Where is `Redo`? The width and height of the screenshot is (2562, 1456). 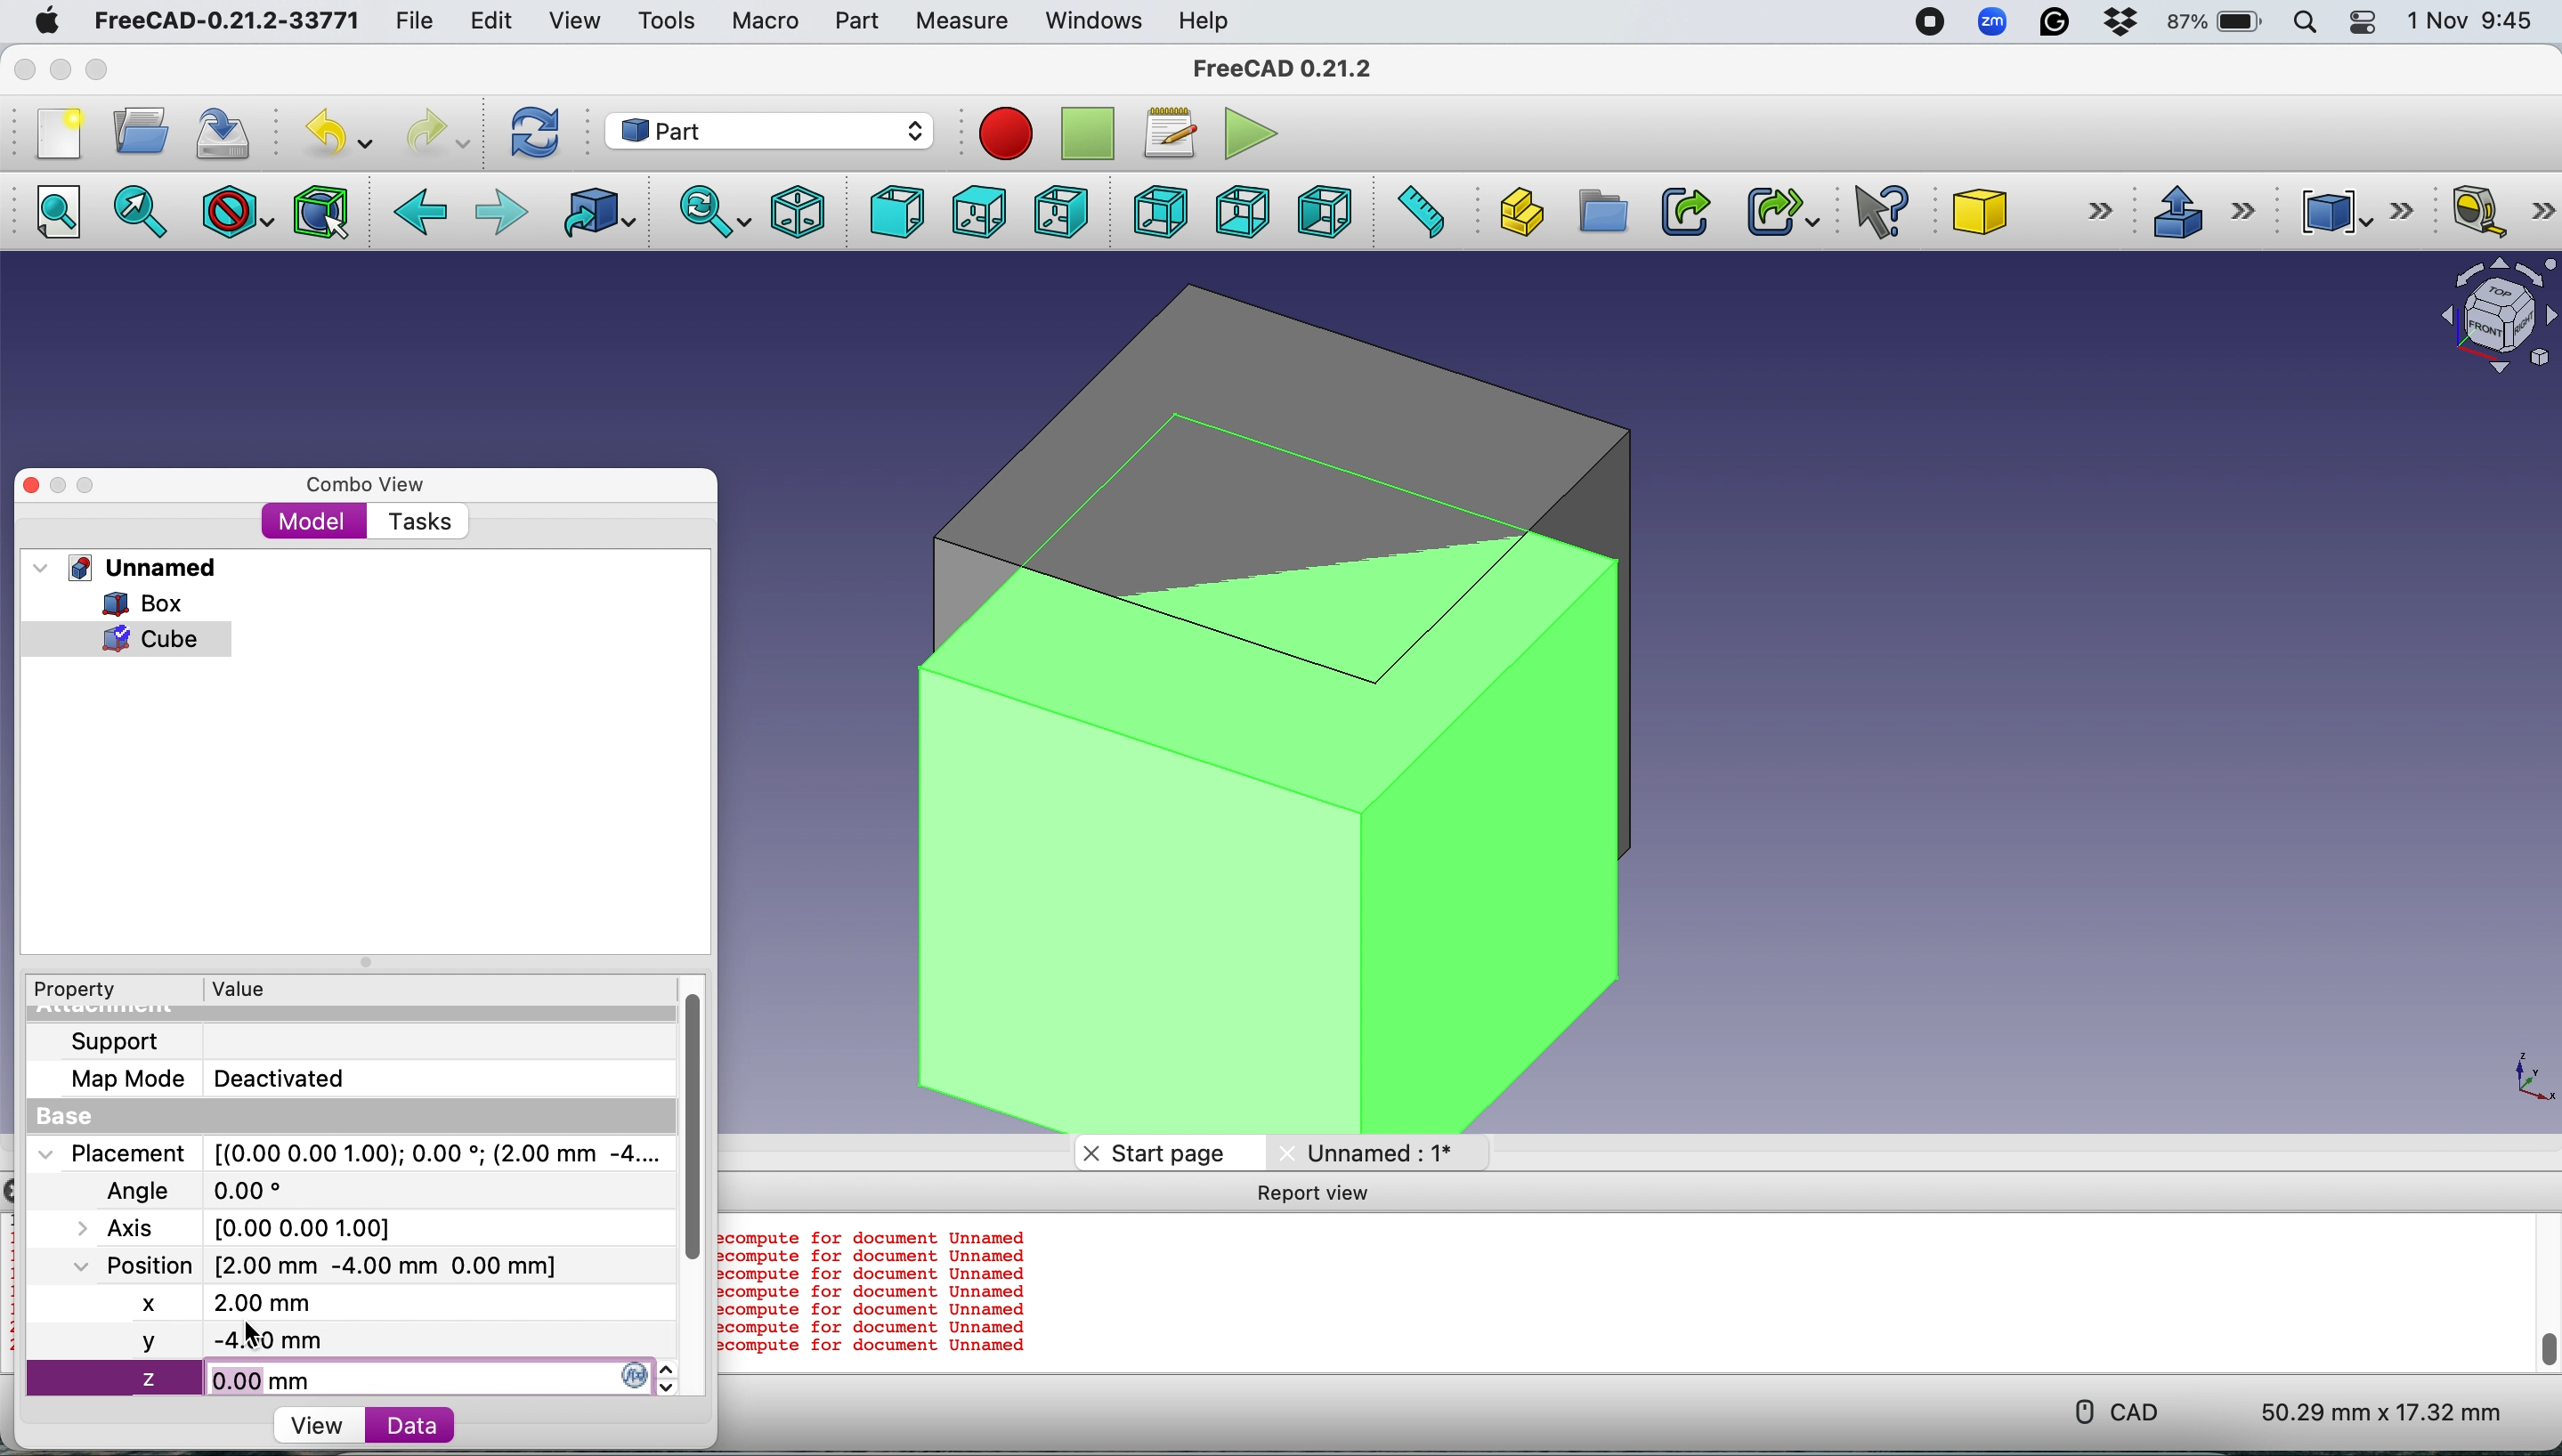 Redo is located at coordinates (434, 134).